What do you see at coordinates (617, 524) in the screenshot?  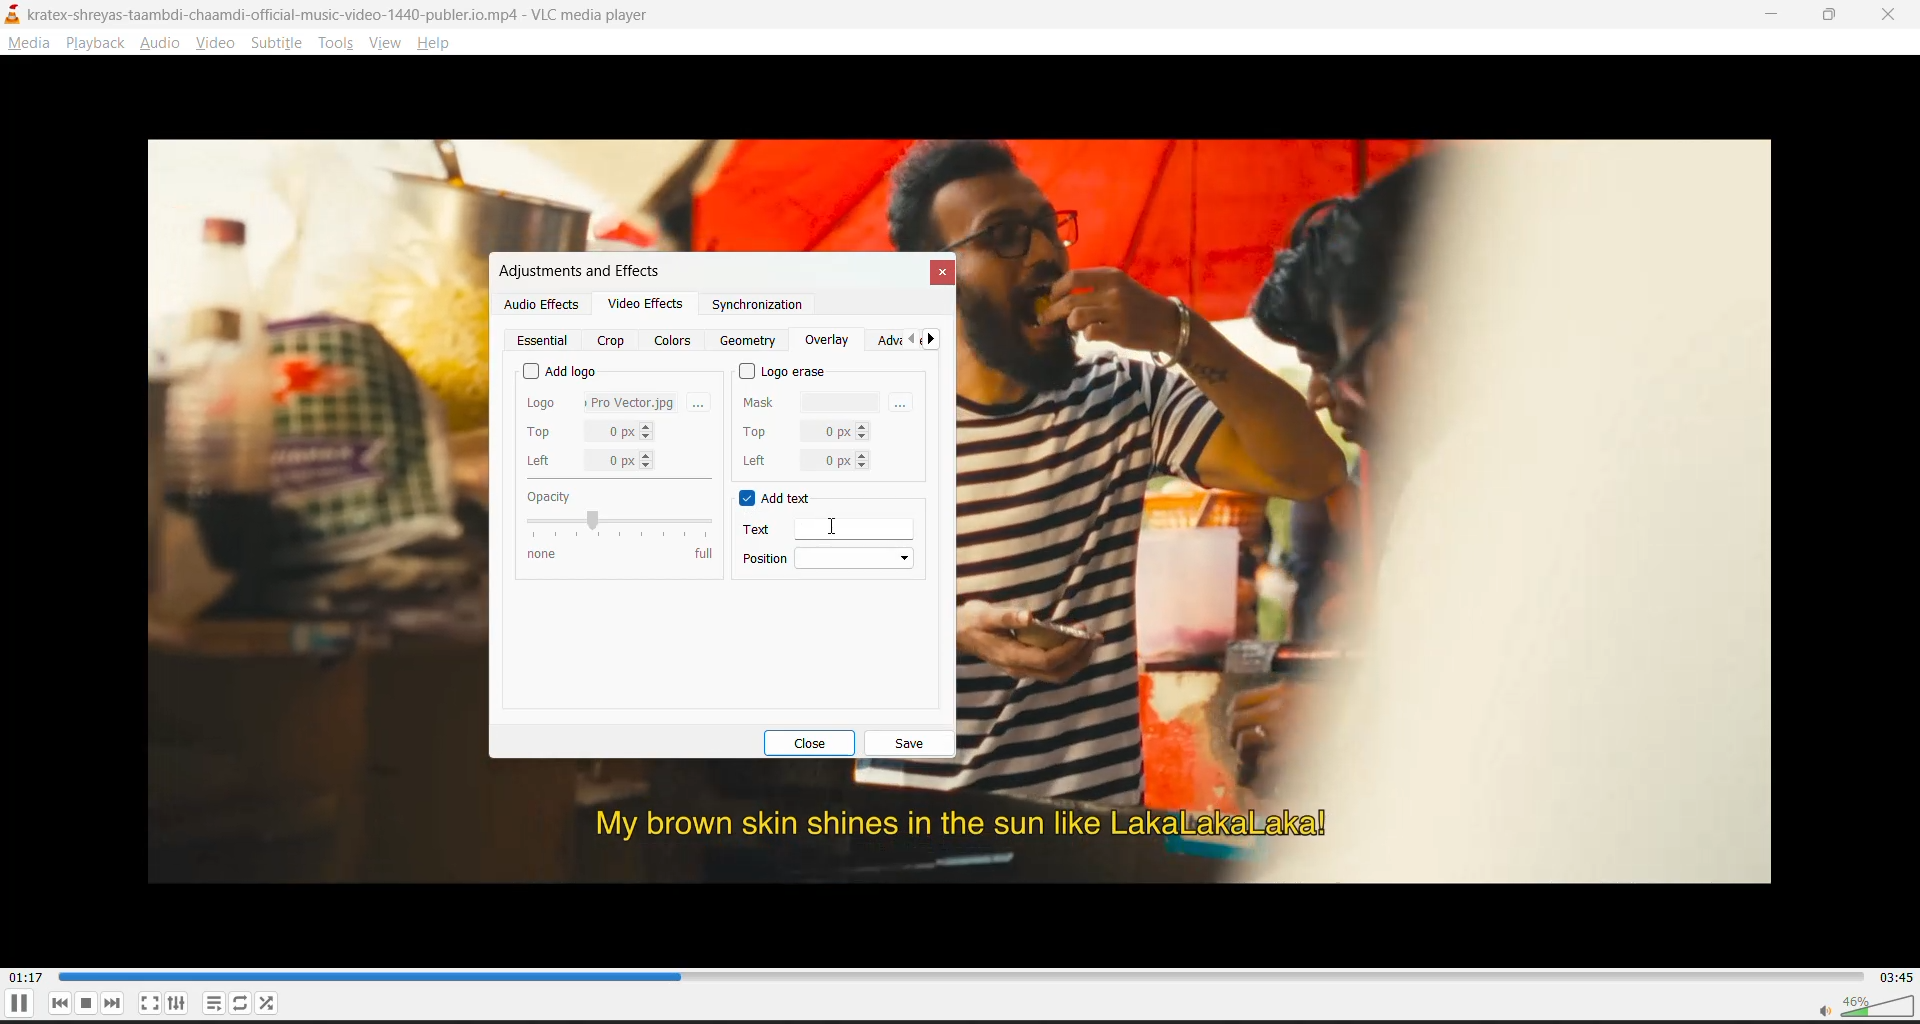 I see `opacity` at bounding box center [617, 524].